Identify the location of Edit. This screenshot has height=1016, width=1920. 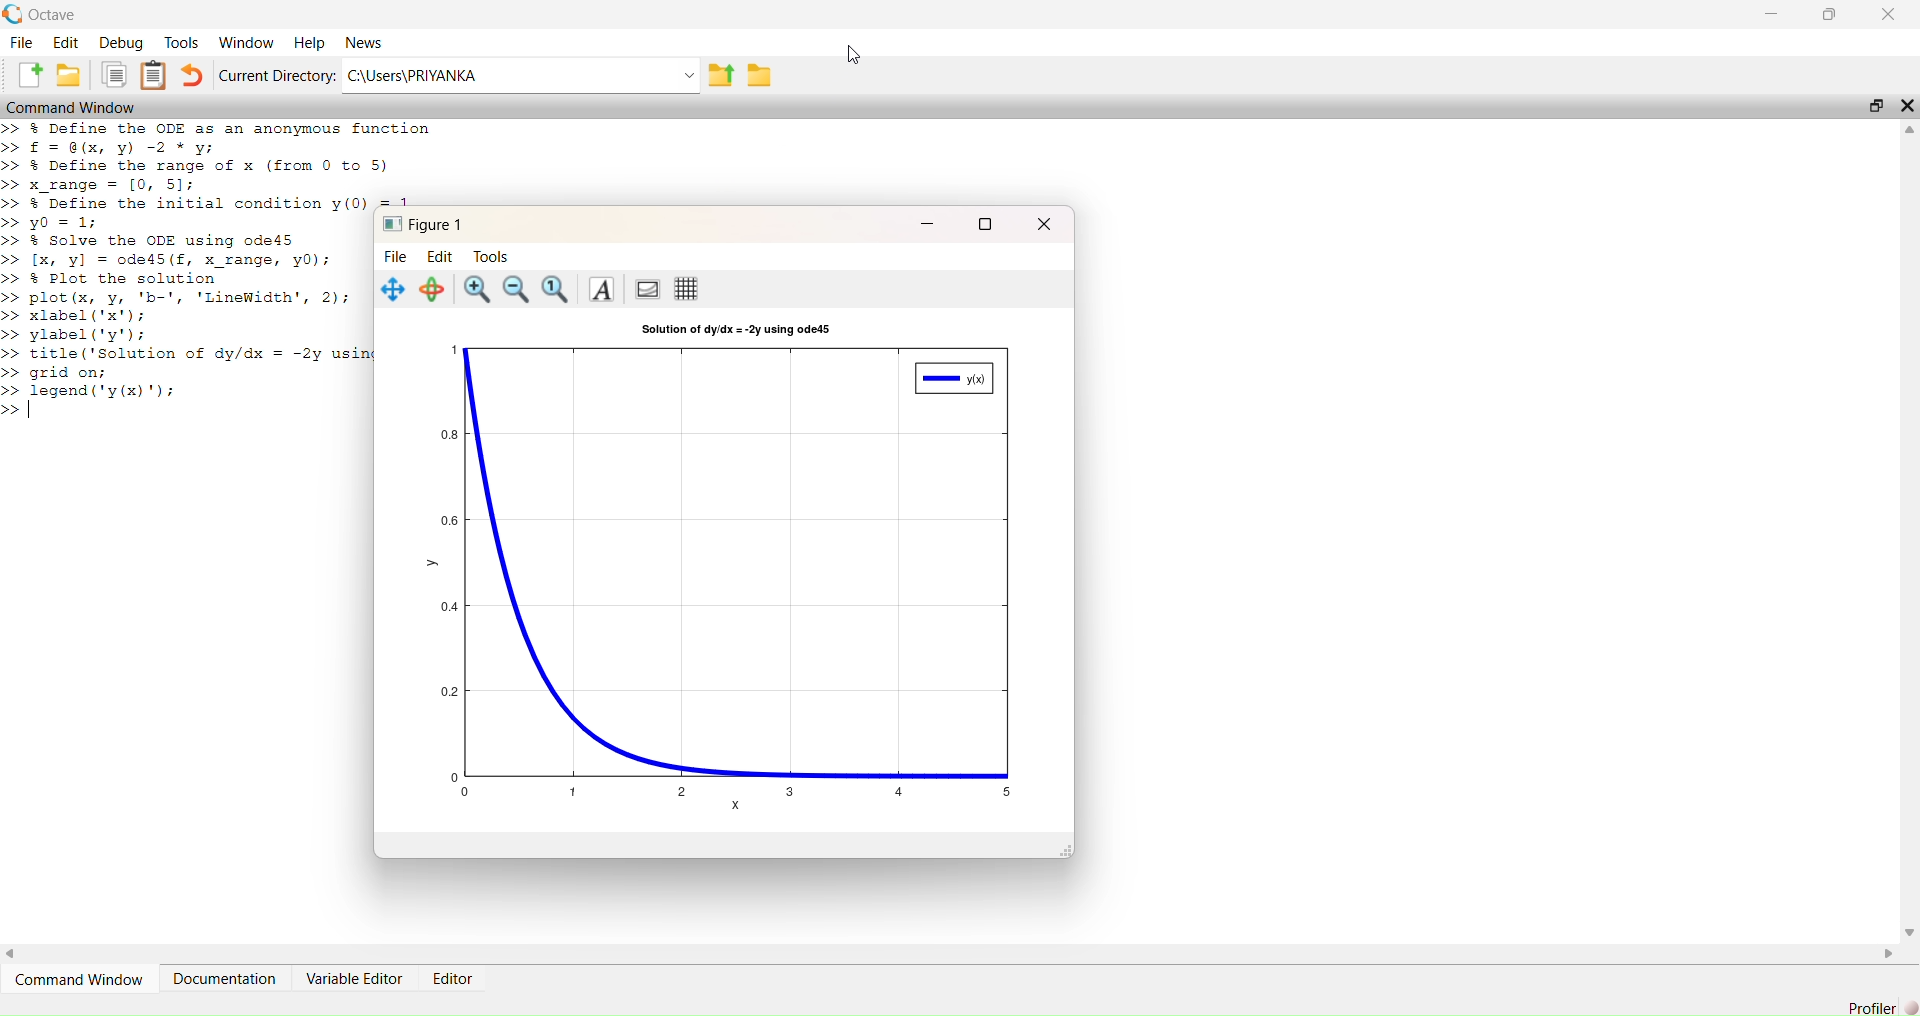
(439, 256).